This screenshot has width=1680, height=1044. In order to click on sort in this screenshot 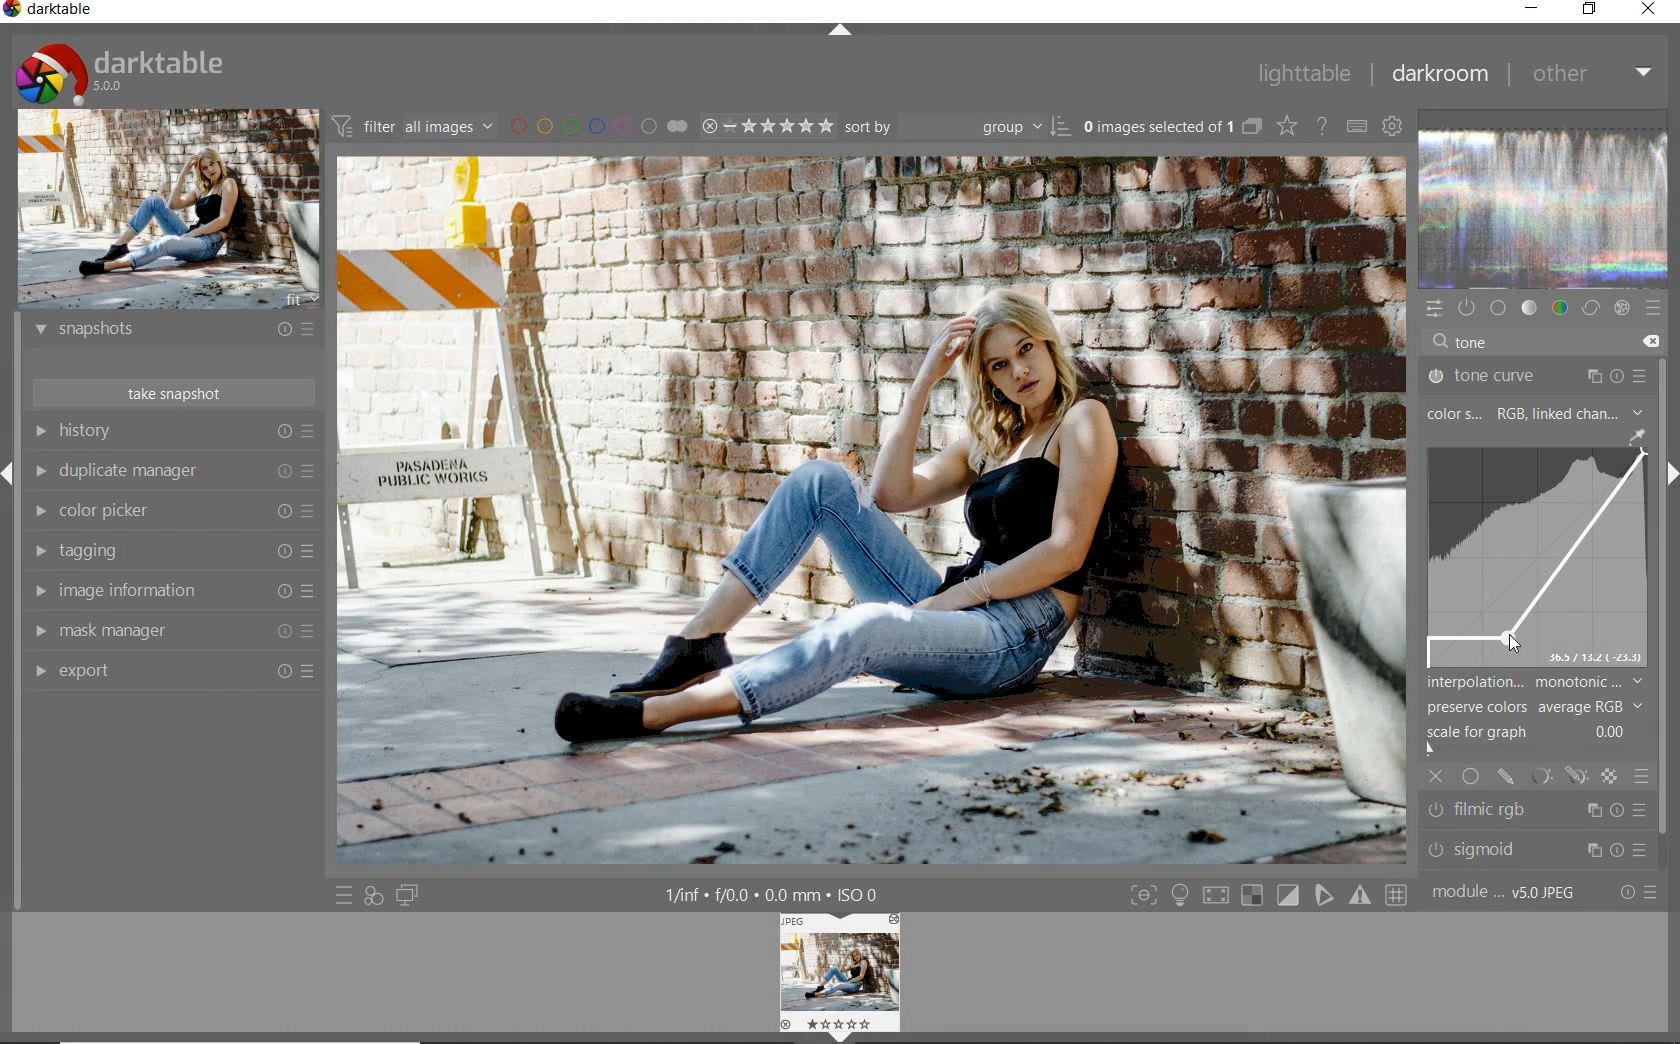, I will do `click(958, 130)`.